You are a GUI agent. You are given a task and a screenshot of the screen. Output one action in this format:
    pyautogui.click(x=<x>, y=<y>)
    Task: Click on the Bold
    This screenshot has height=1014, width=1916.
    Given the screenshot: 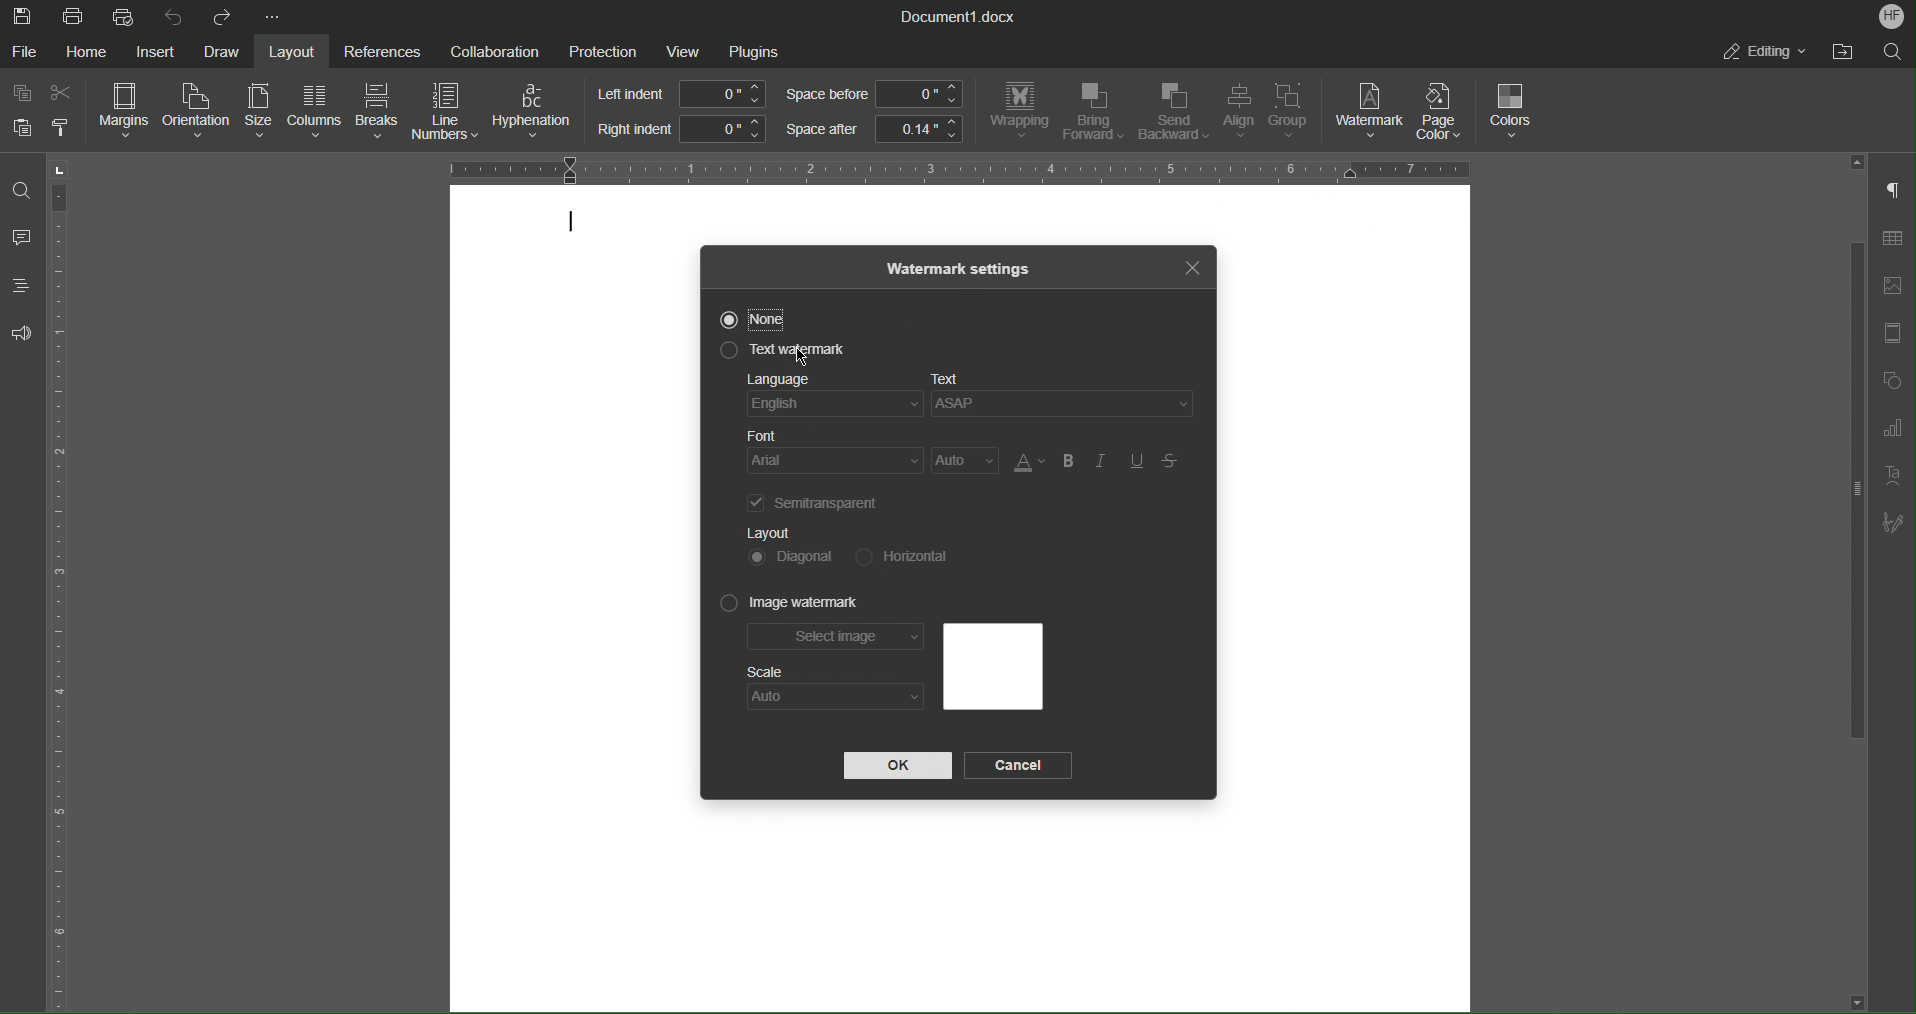 What is the action you would take?
    pyautogui.click(x=1068, y=461)
    